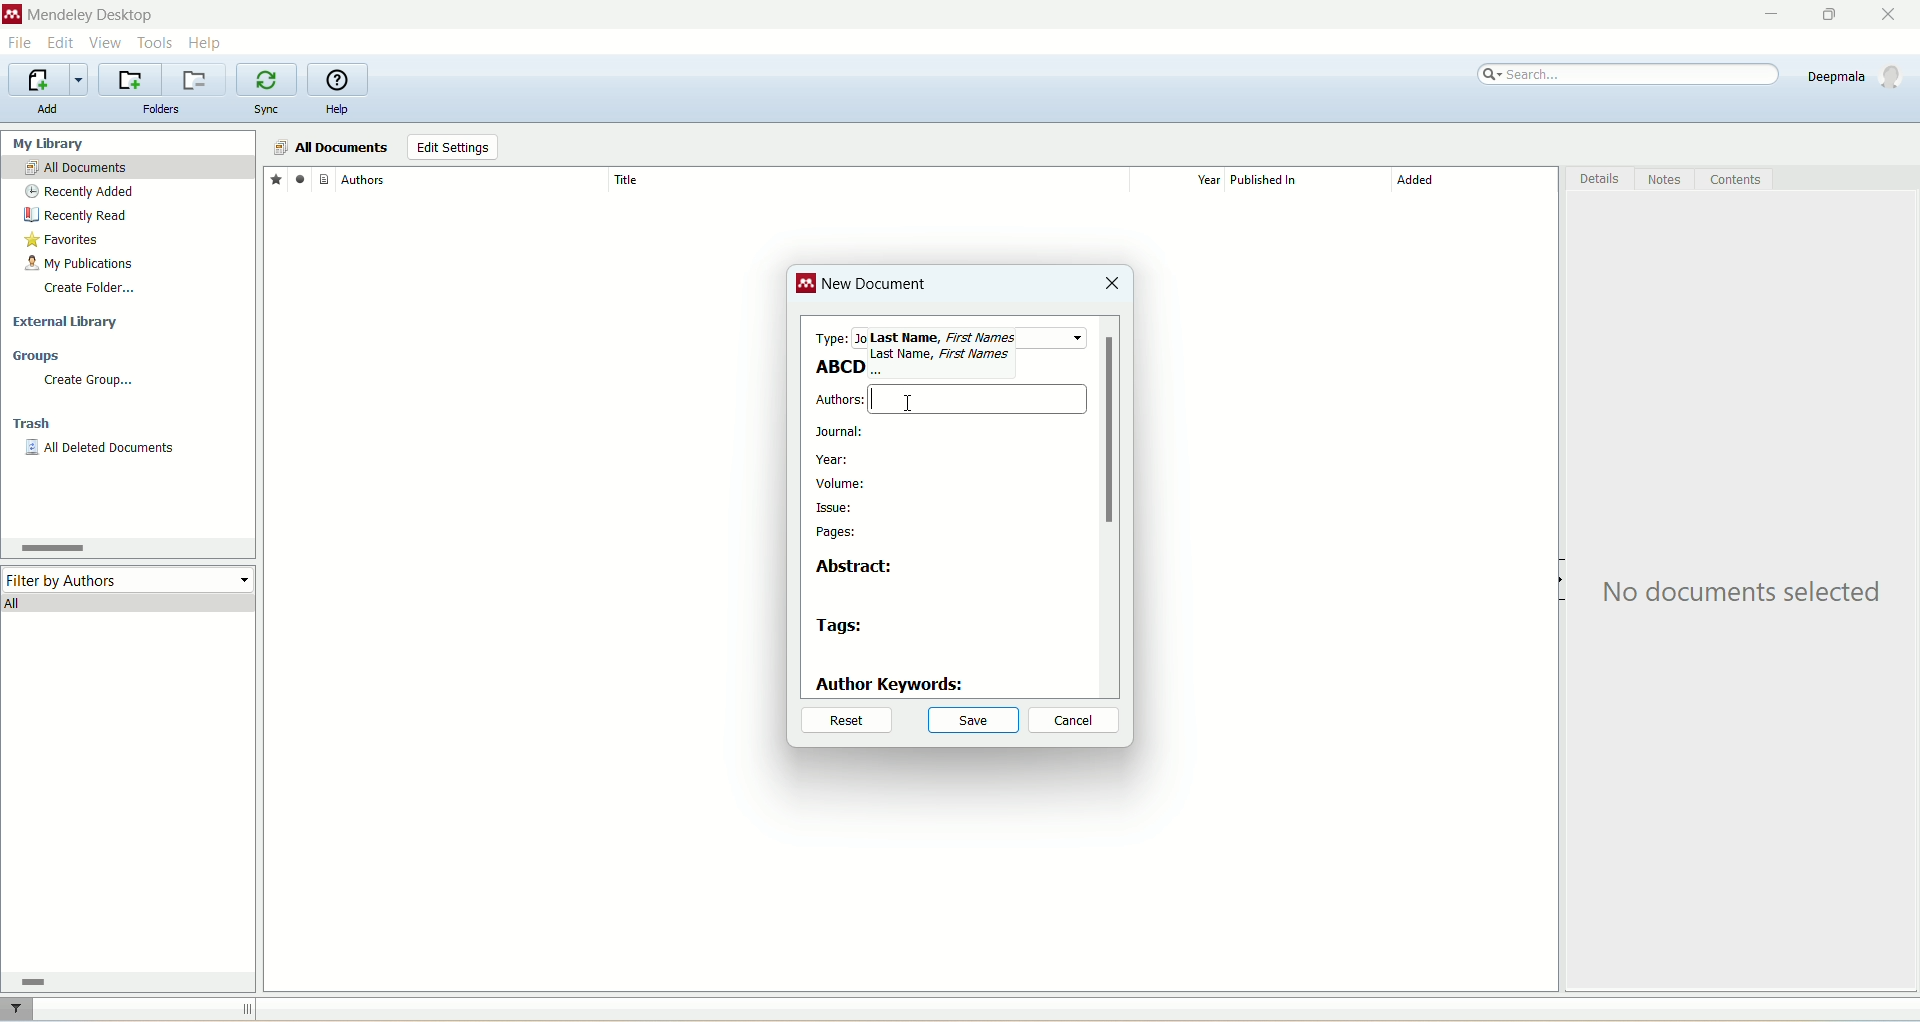 The image size is (1920, 1022). Describe the element at coordinates (872, 401) in the screenshot. I see `cursor` at that location.